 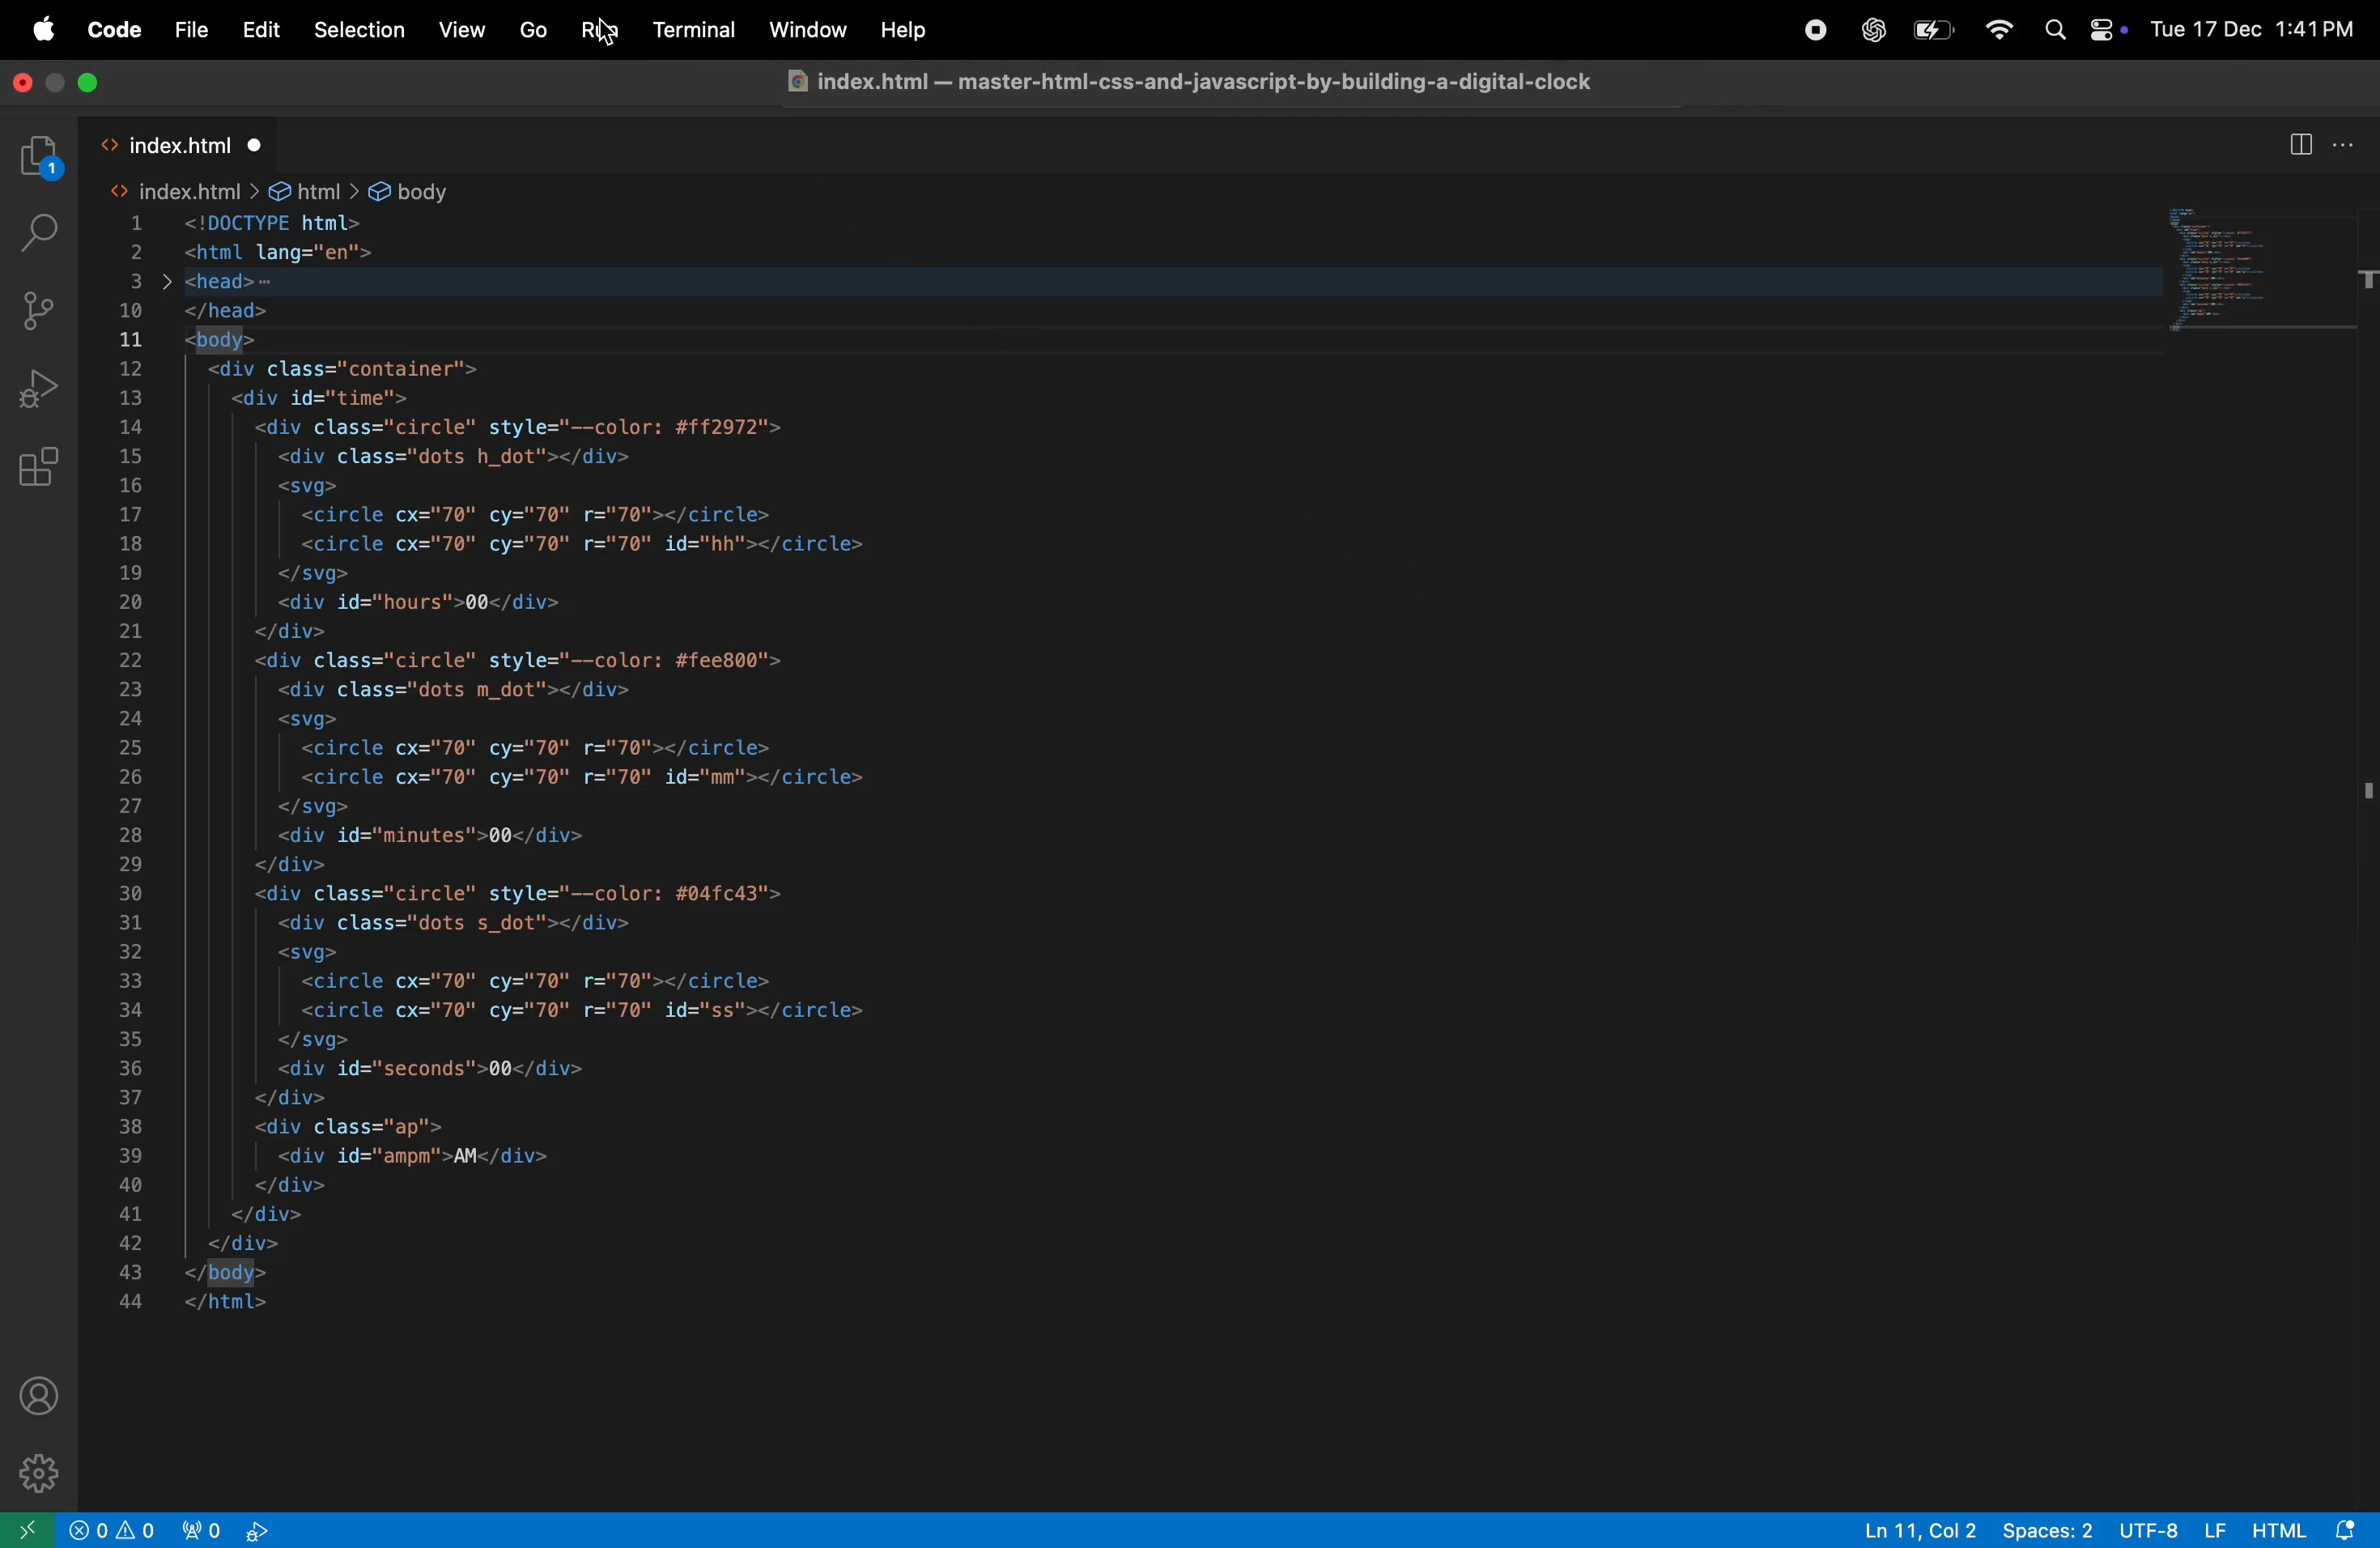 What do you see at coordinates (1933, 34) in the screenshot?
I see `battery` at bounding box center [1933, 34].